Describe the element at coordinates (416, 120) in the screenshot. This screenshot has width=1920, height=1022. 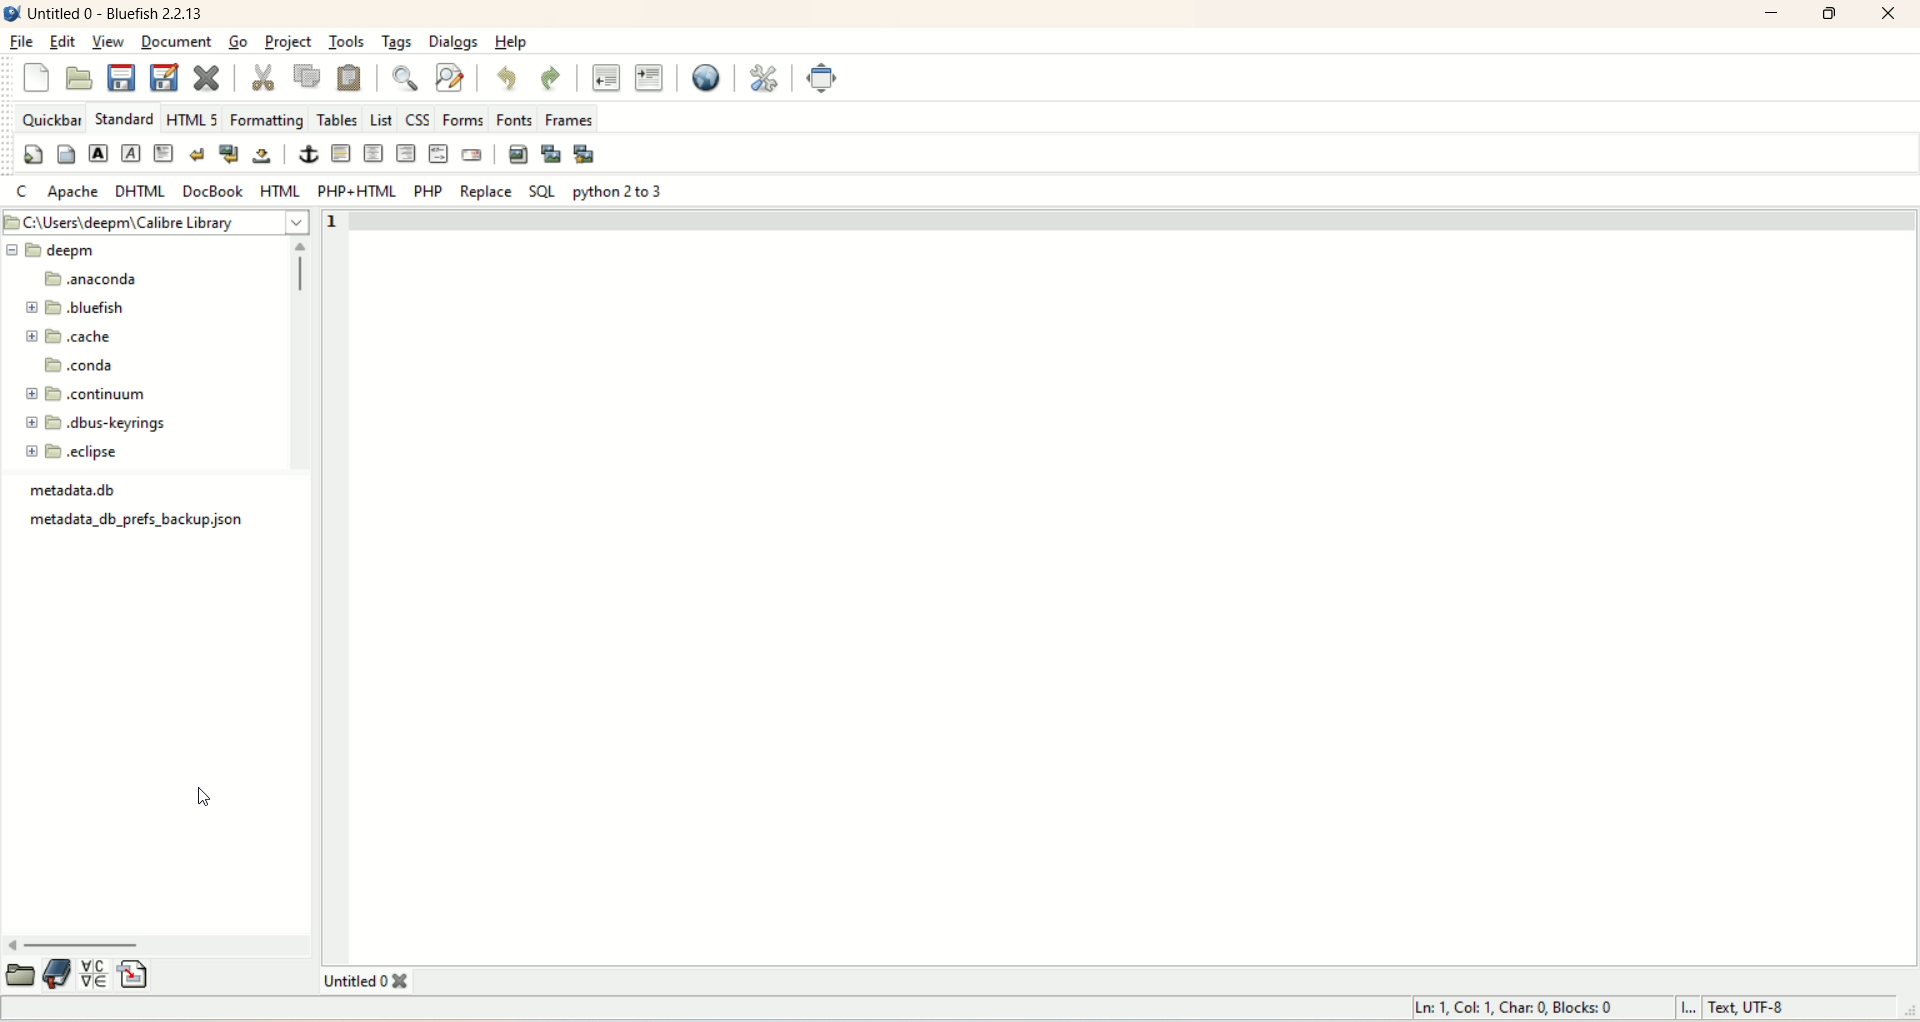
I see `CSS` at that location.